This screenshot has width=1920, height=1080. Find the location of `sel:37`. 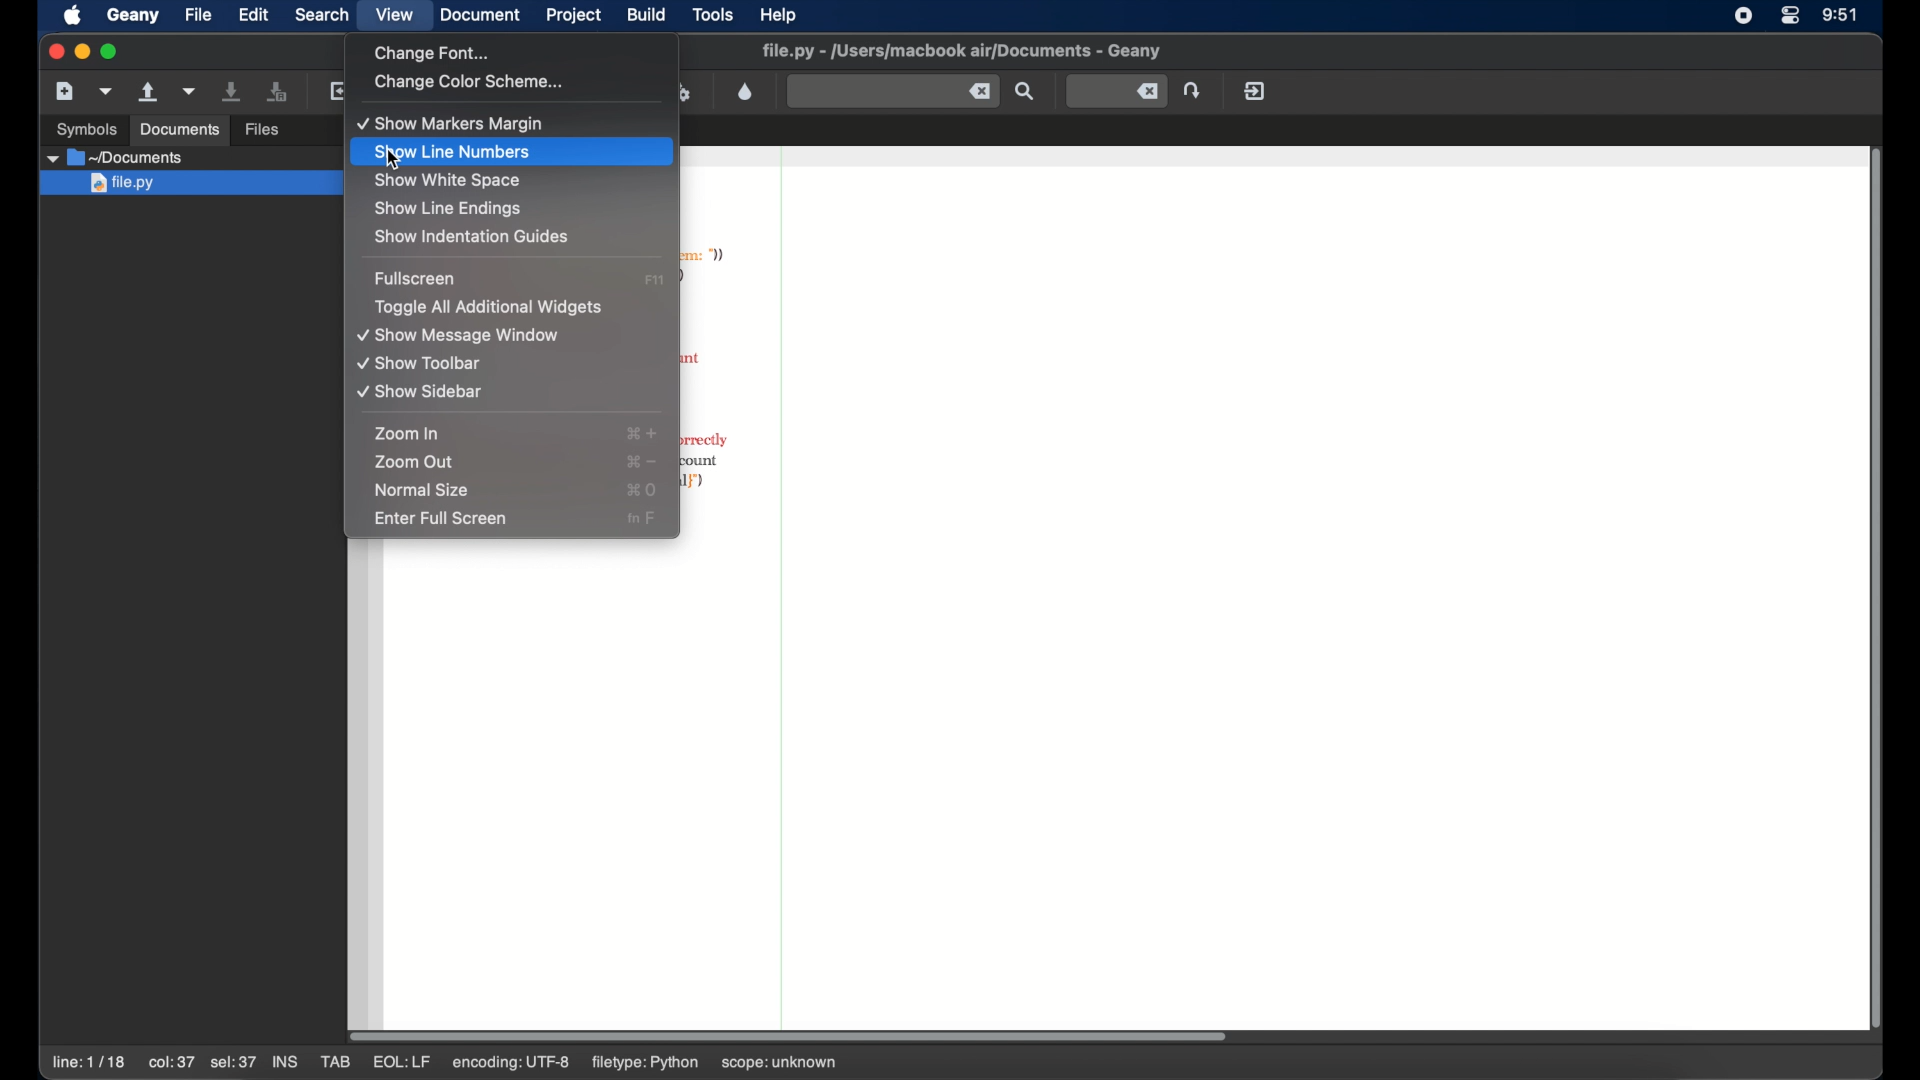

sel:37 is located at coordinates (233, 1063).